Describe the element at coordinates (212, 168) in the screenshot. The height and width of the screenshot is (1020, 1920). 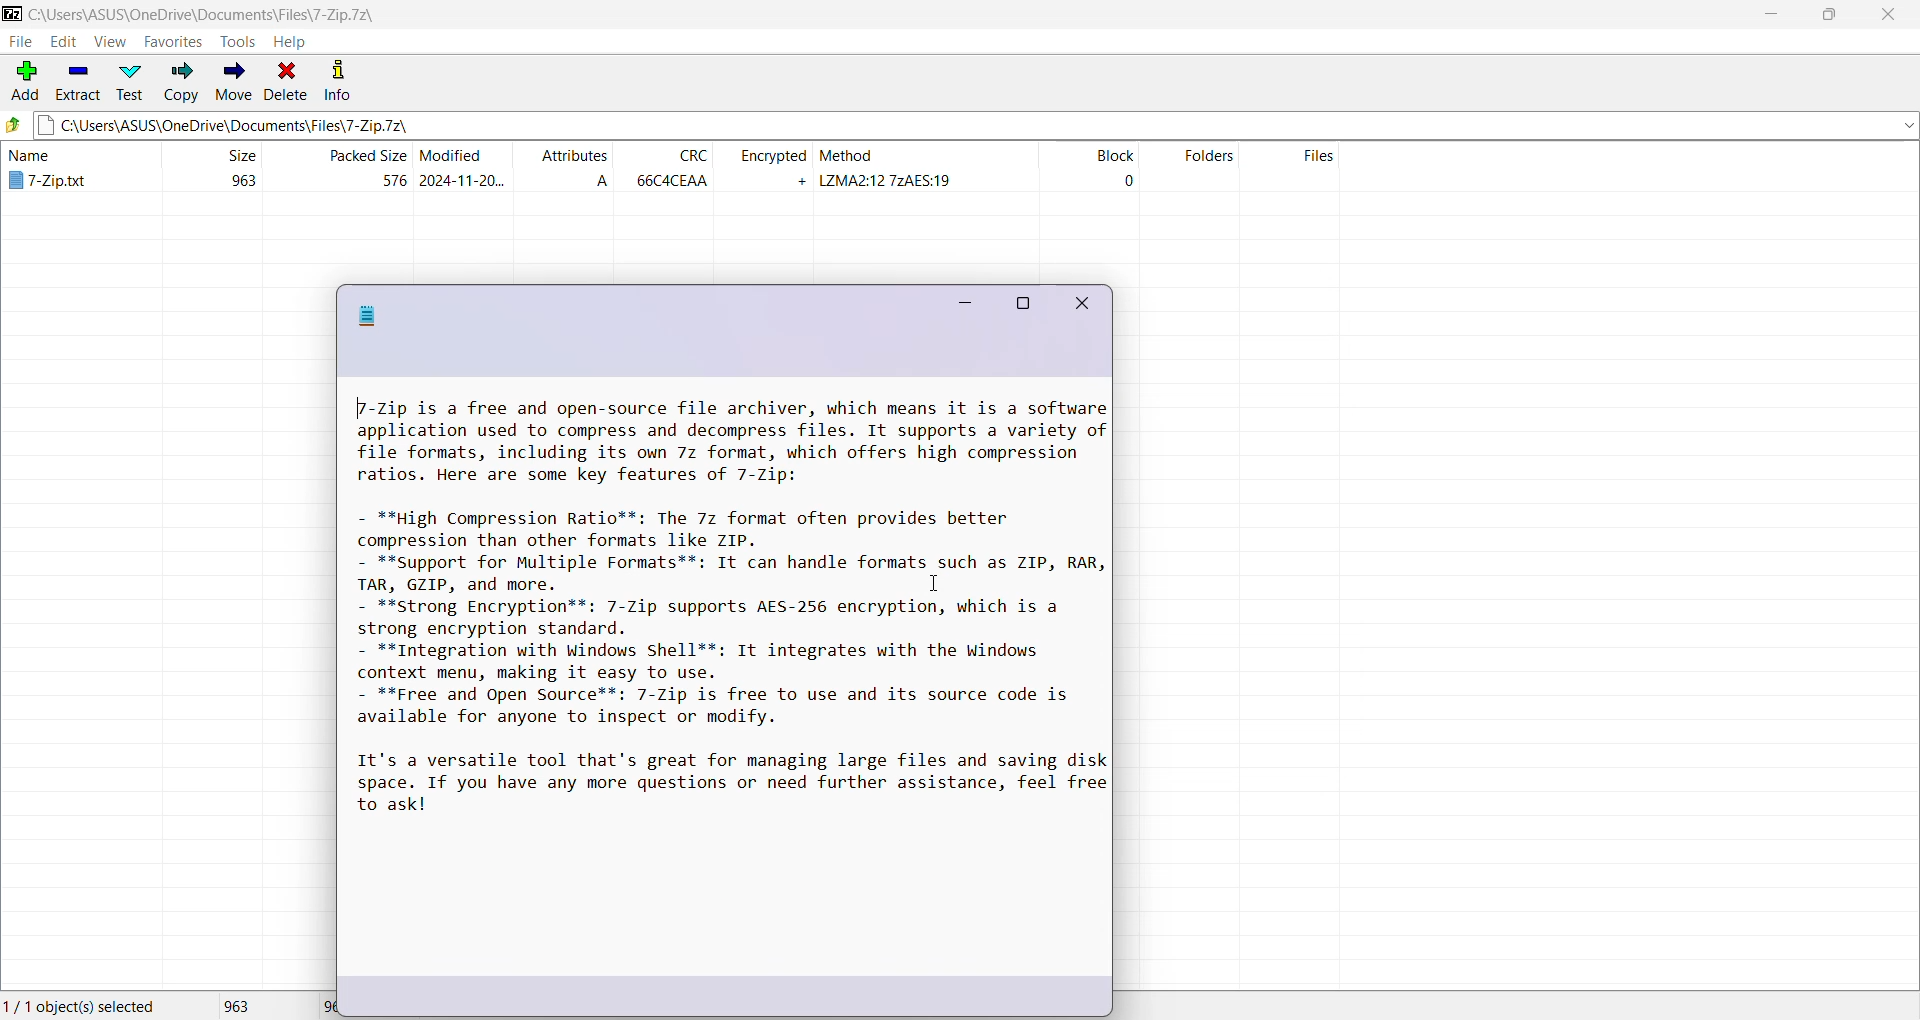
I see `File Size` at that location.